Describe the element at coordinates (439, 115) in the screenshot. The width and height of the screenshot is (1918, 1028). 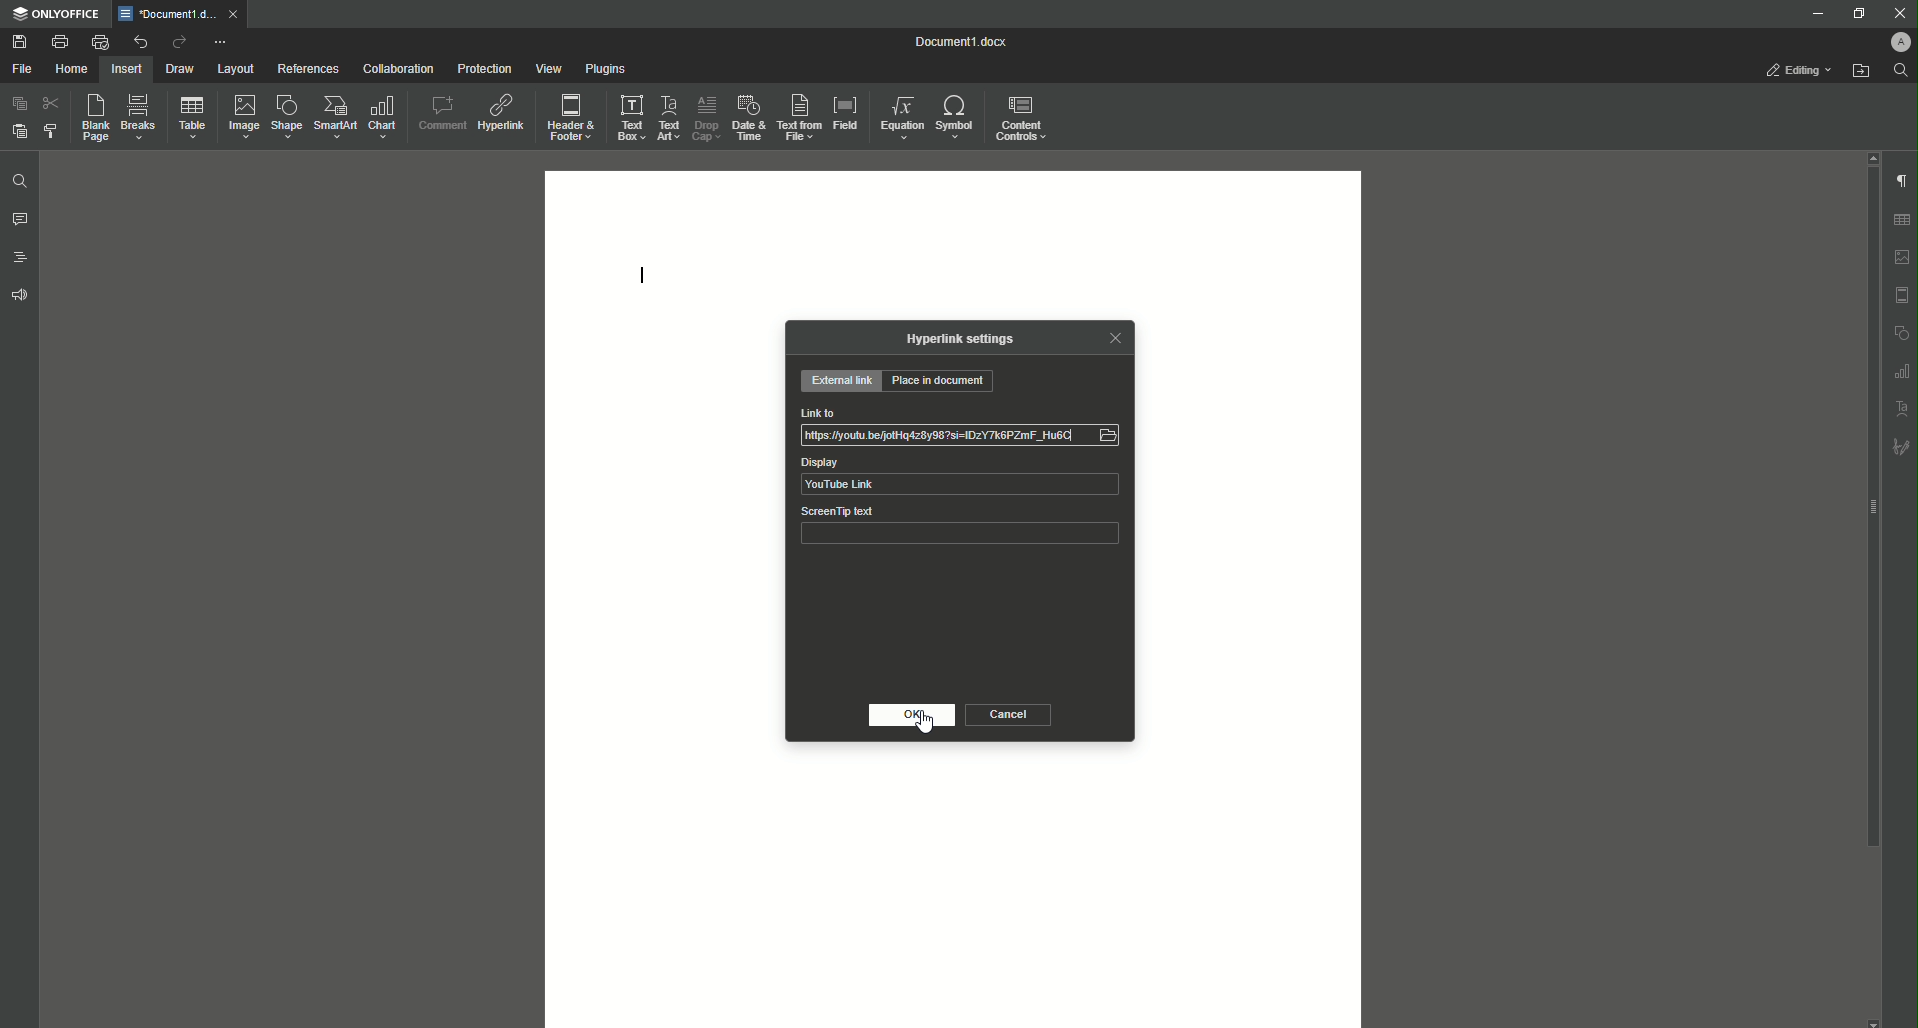
I see `Comment` at that location.